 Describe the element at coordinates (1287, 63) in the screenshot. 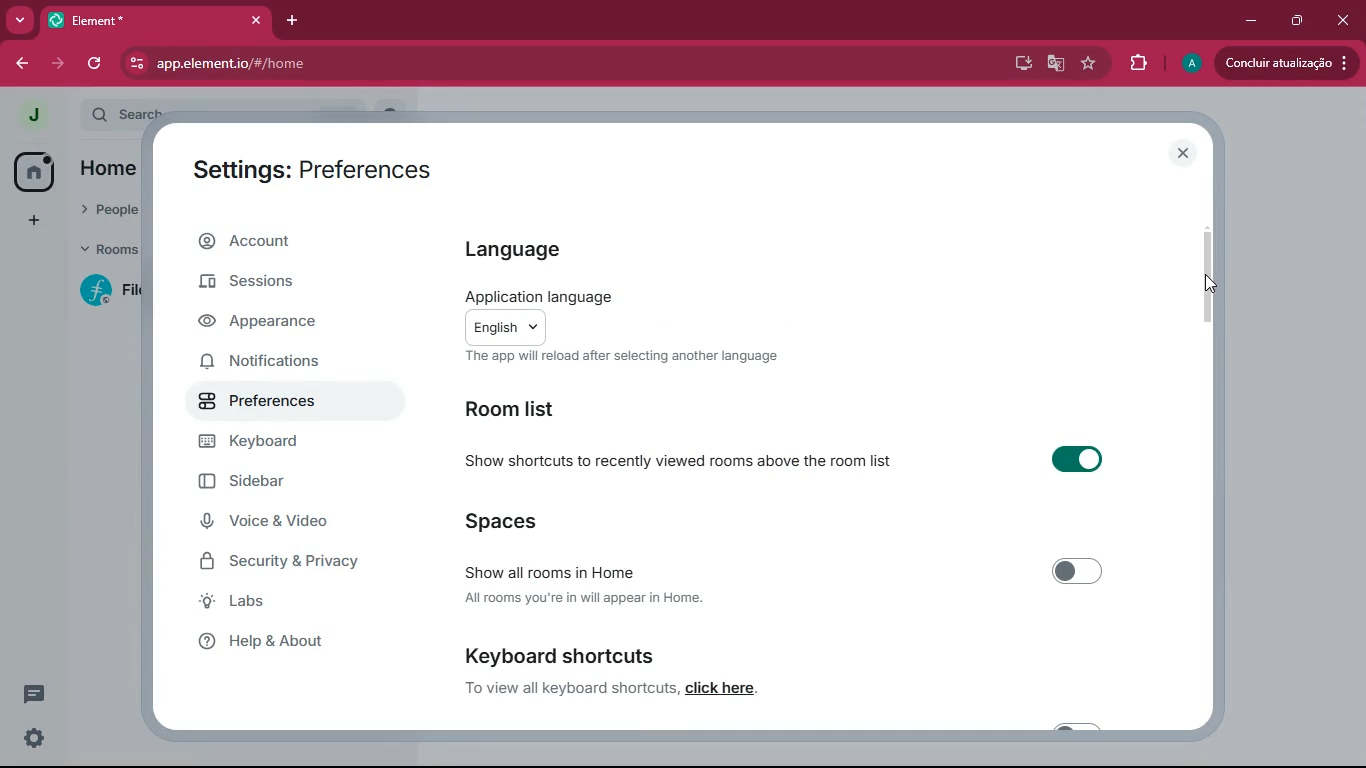

I see `update` at that location.